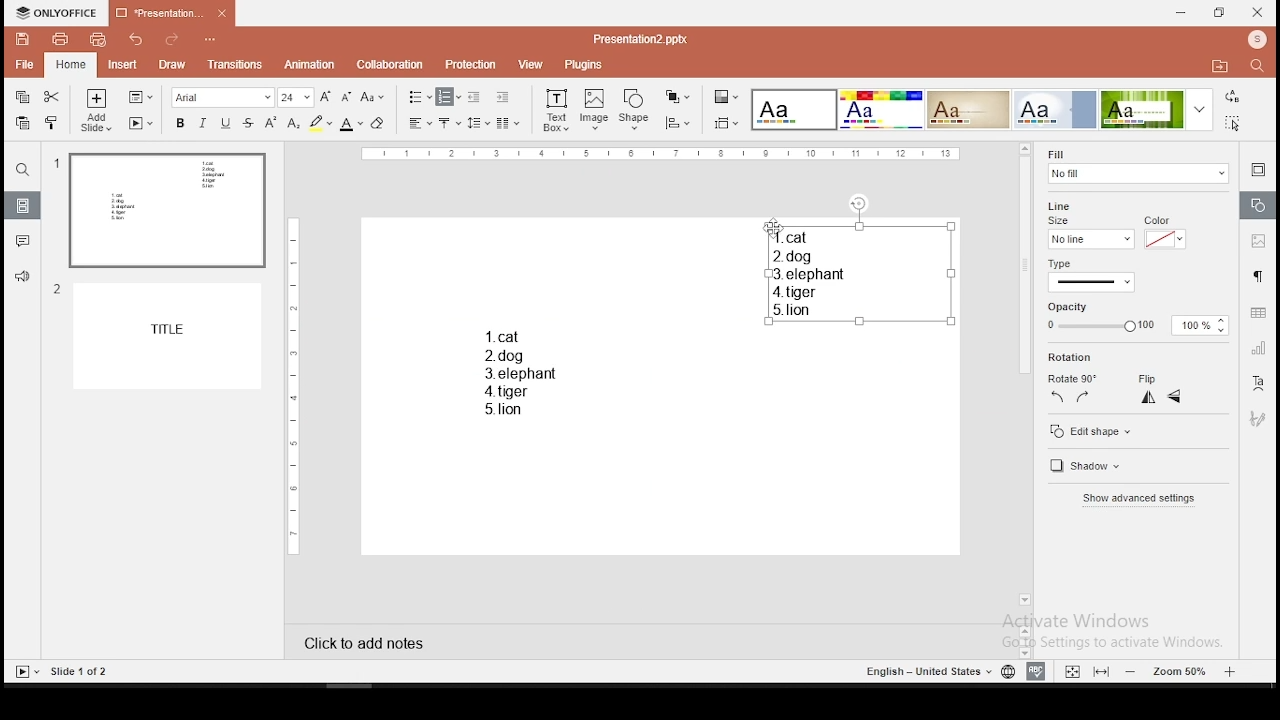 The image size is (1280, 720). I want to click on print file, so click(57, 39).